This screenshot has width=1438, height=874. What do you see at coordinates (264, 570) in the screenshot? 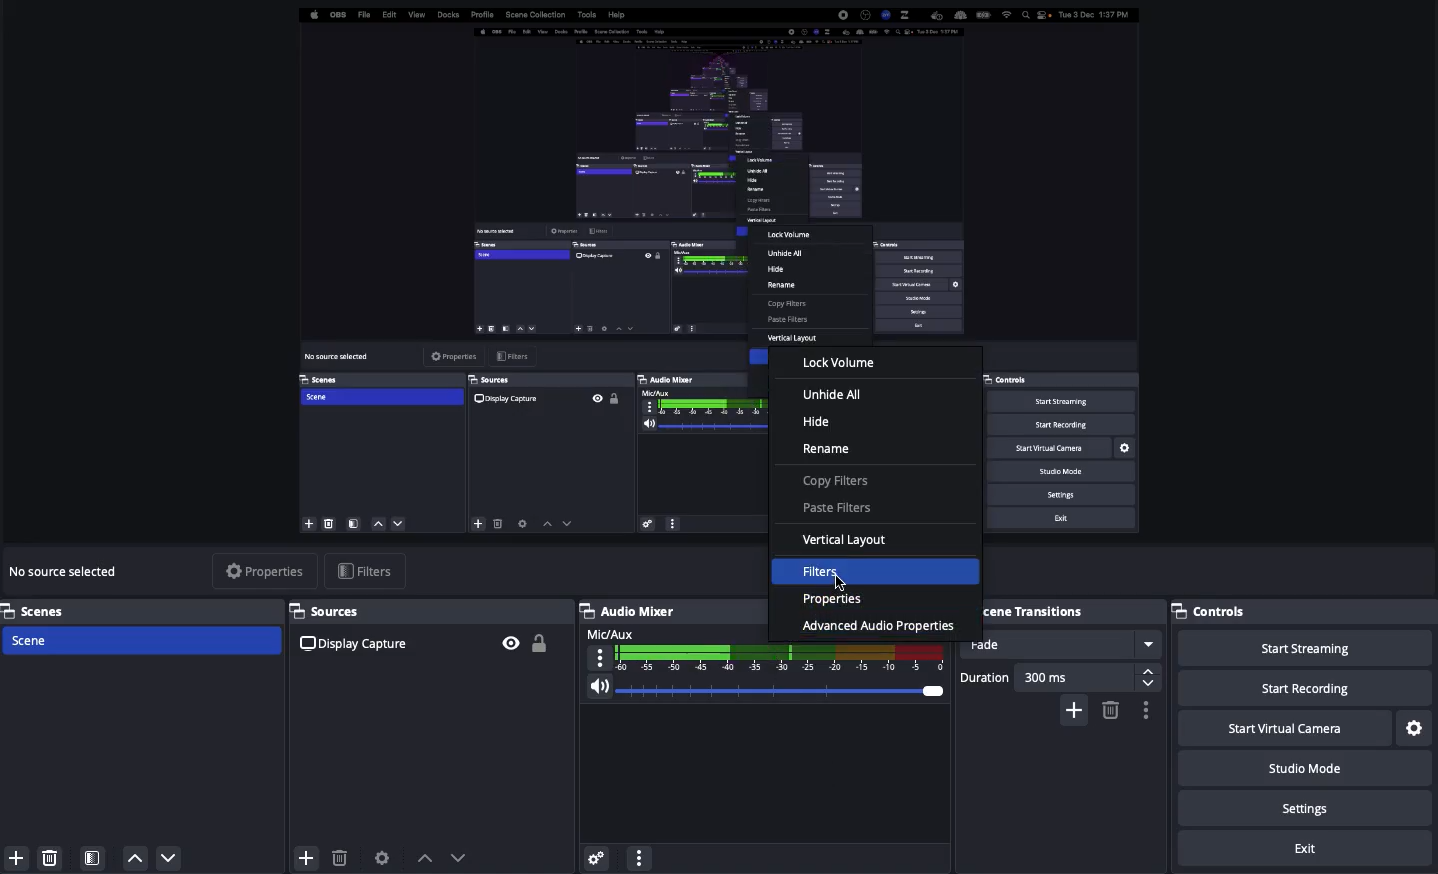
I see `Properties` at bounding box center [264, 570].